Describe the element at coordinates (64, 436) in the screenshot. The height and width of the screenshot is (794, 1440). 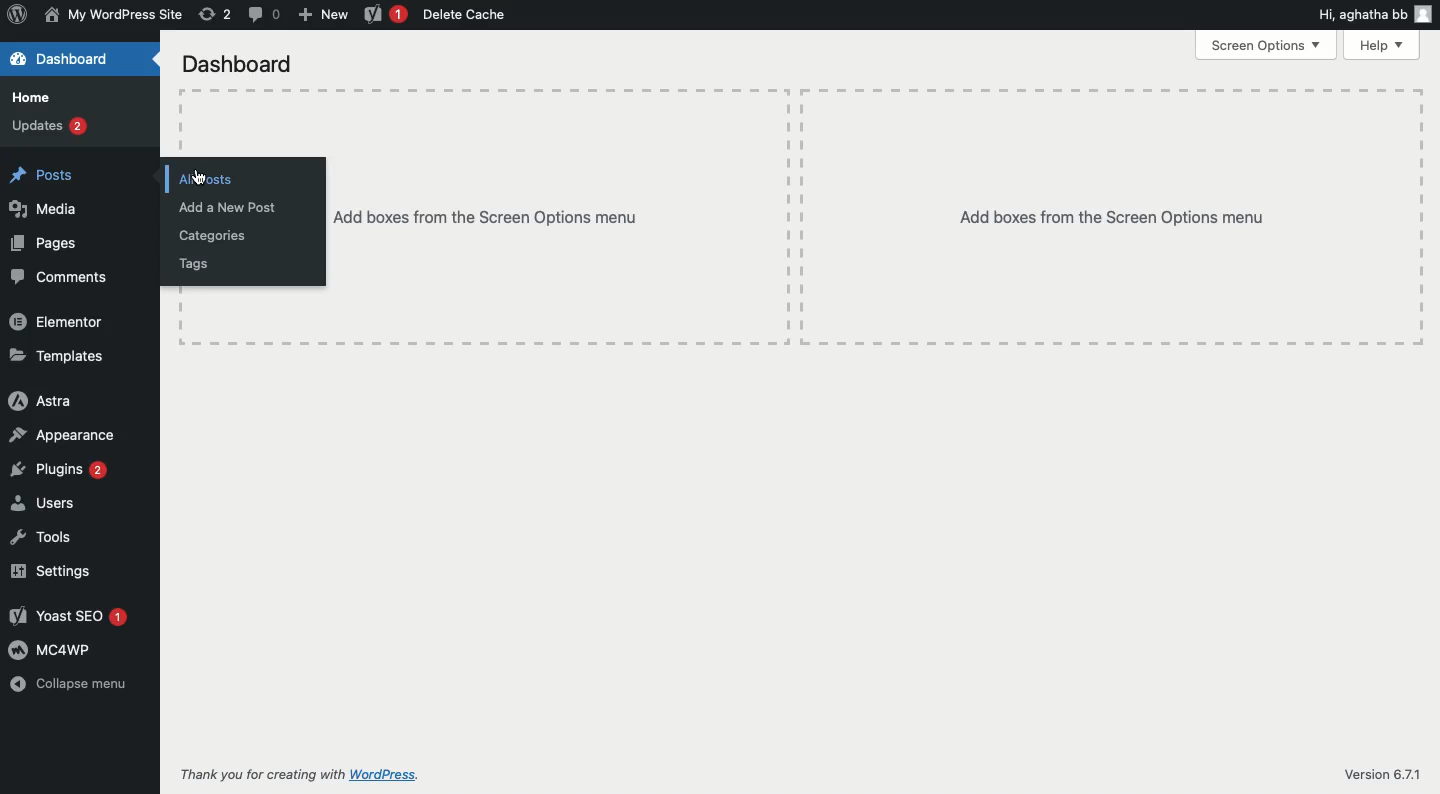
I see `Appearance` at that location.